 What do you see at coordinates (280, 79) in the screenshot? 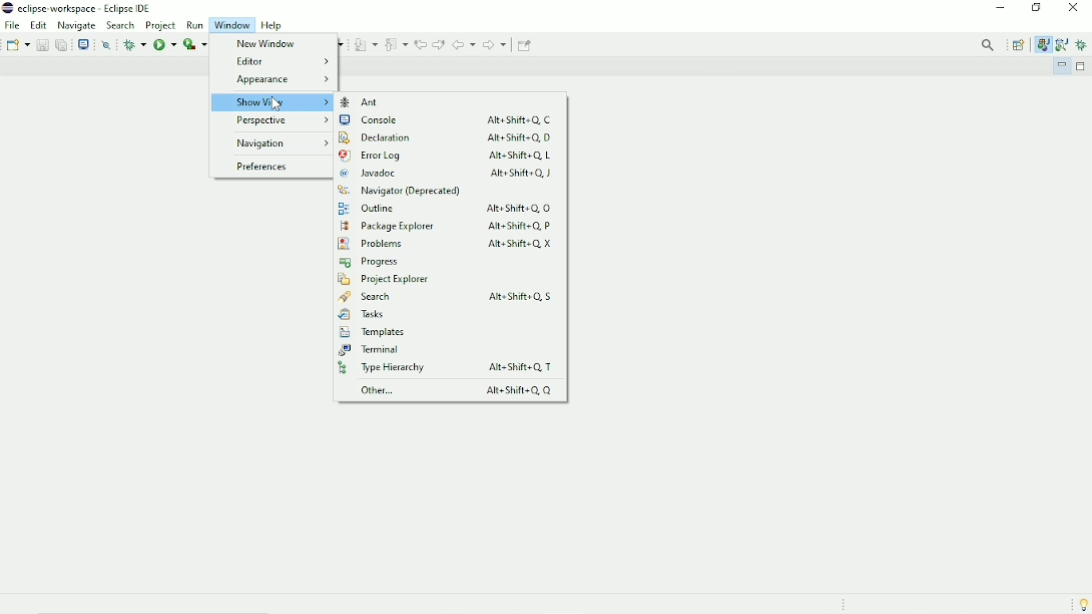
I see `Appearance` at bounding box center [280, 79].